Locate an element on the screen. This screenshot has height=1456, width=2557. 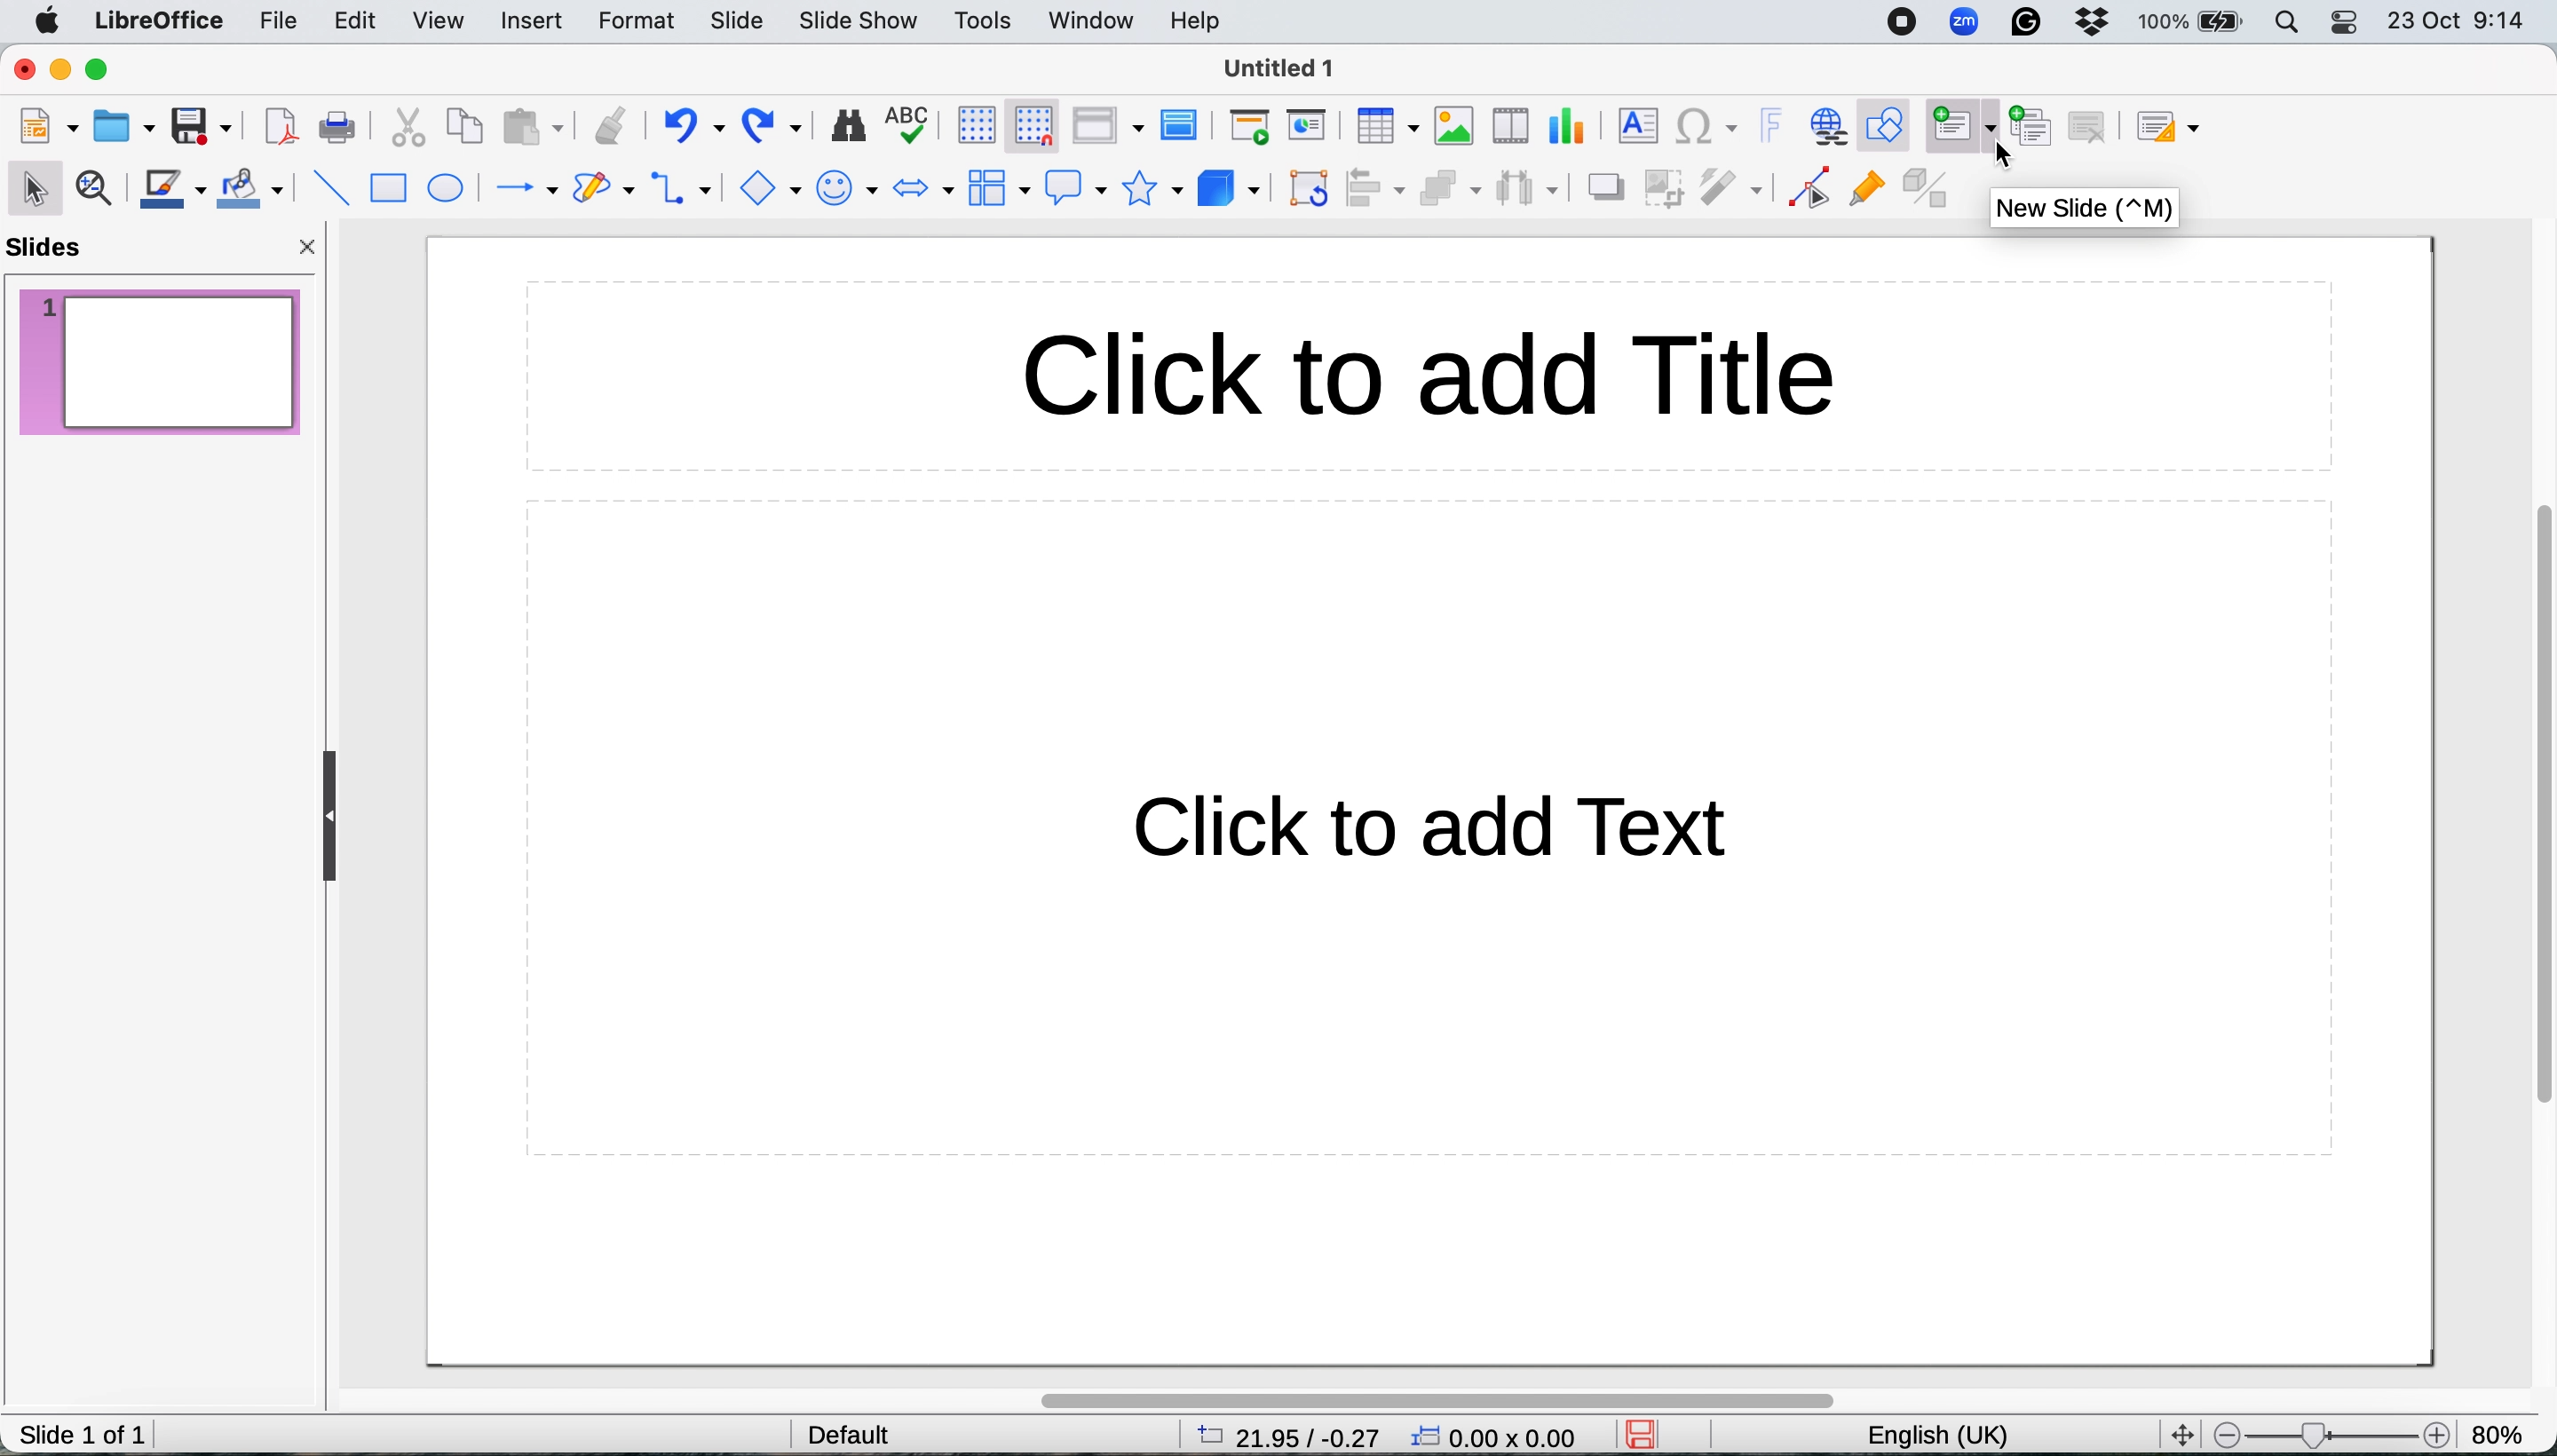
slide is located at coordinates (734, 18).